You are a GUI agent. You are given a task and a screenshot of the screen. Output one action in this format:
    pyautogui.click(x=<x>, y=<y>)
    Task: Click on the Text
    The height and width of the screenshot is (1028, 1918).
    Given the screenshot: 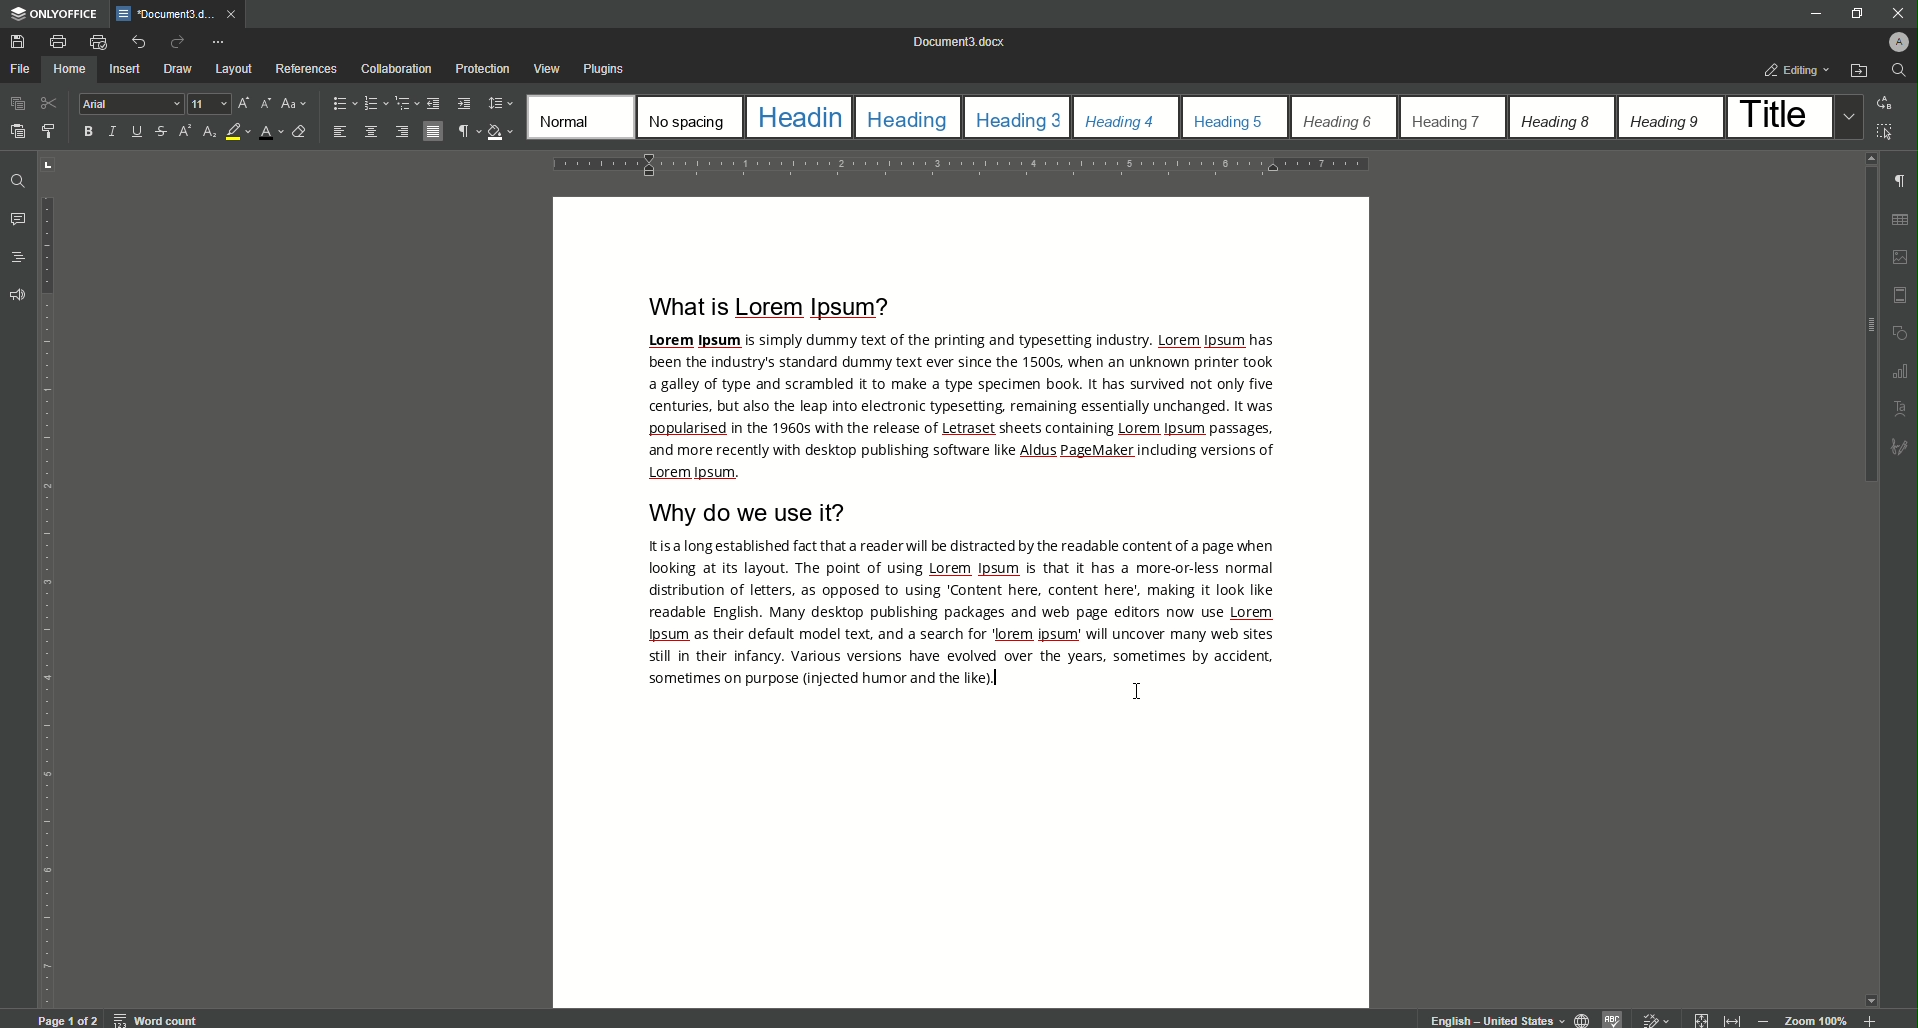 What is the action you would take?
    pyautogui.click(x=963, y=408)
    